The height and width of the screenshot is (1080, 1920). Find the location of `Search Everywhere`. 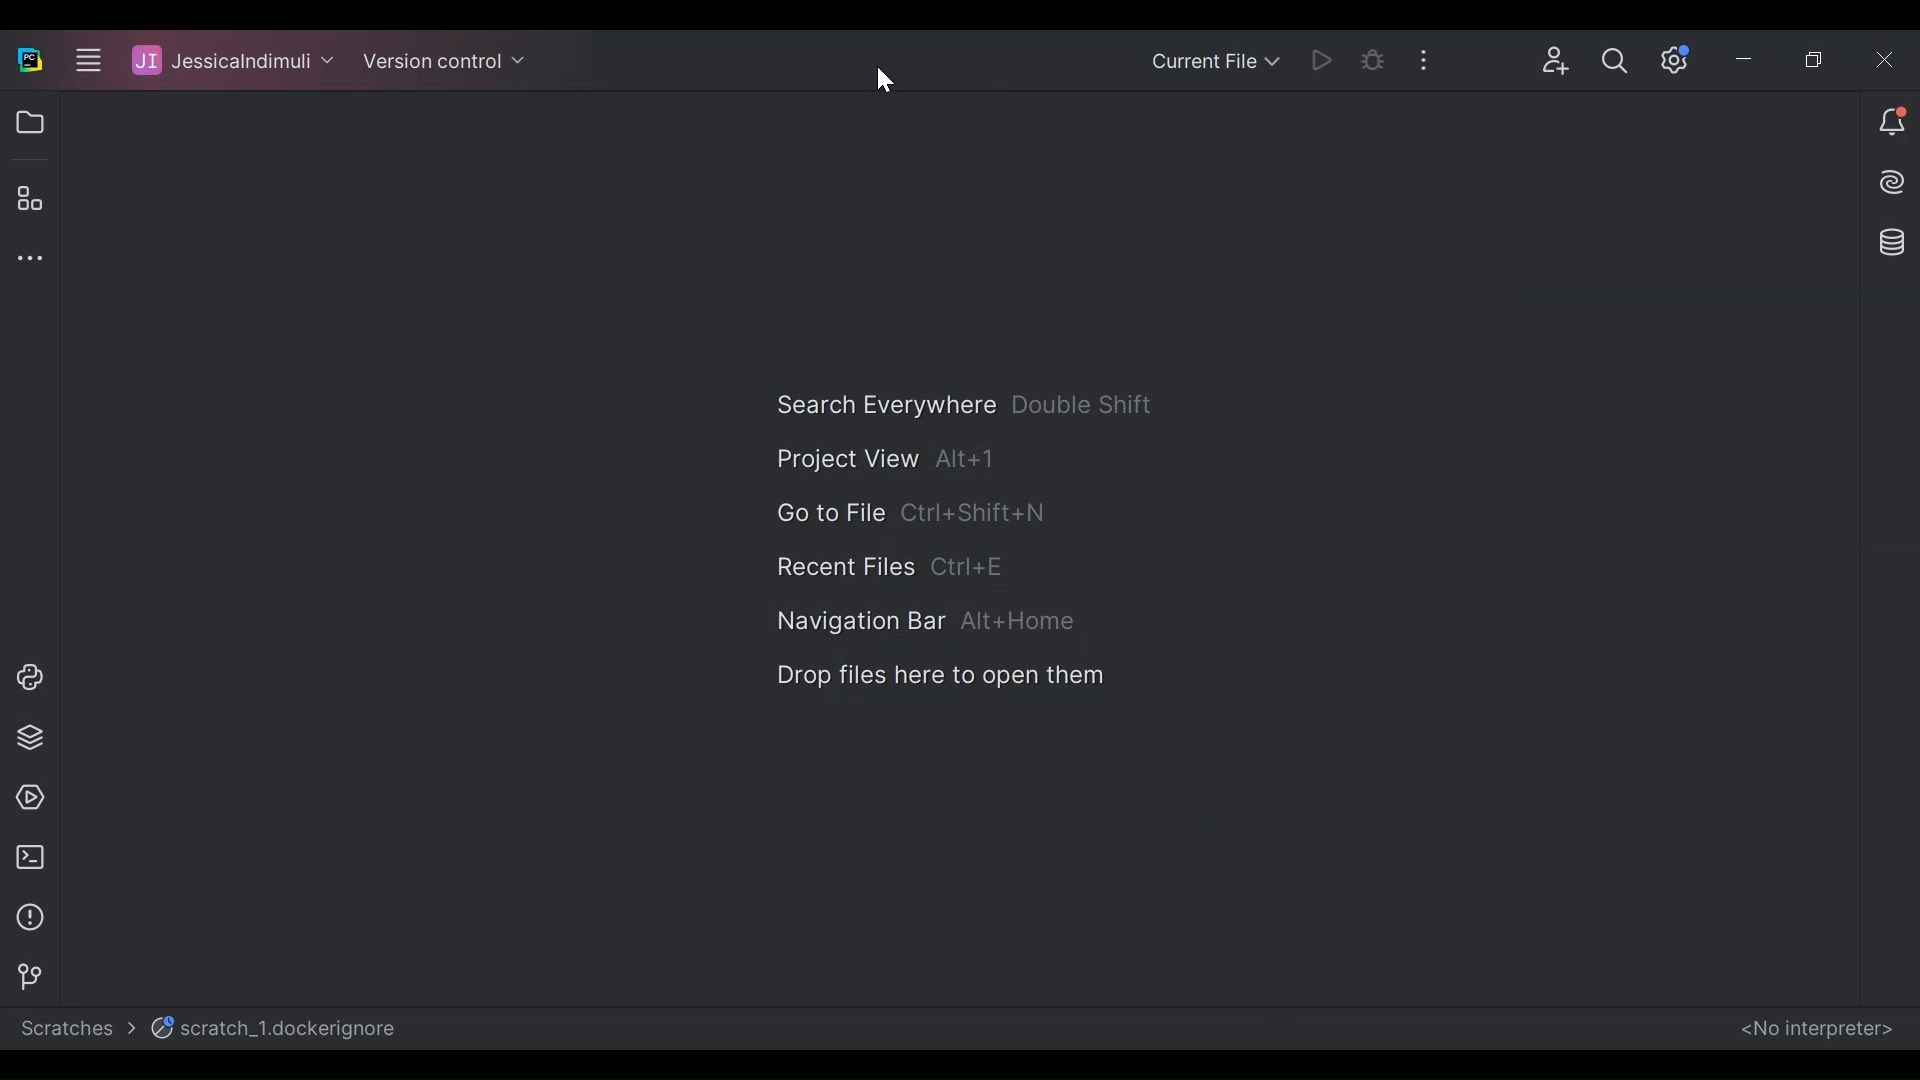

Search Everywhere is located at coordinates (967, 403).